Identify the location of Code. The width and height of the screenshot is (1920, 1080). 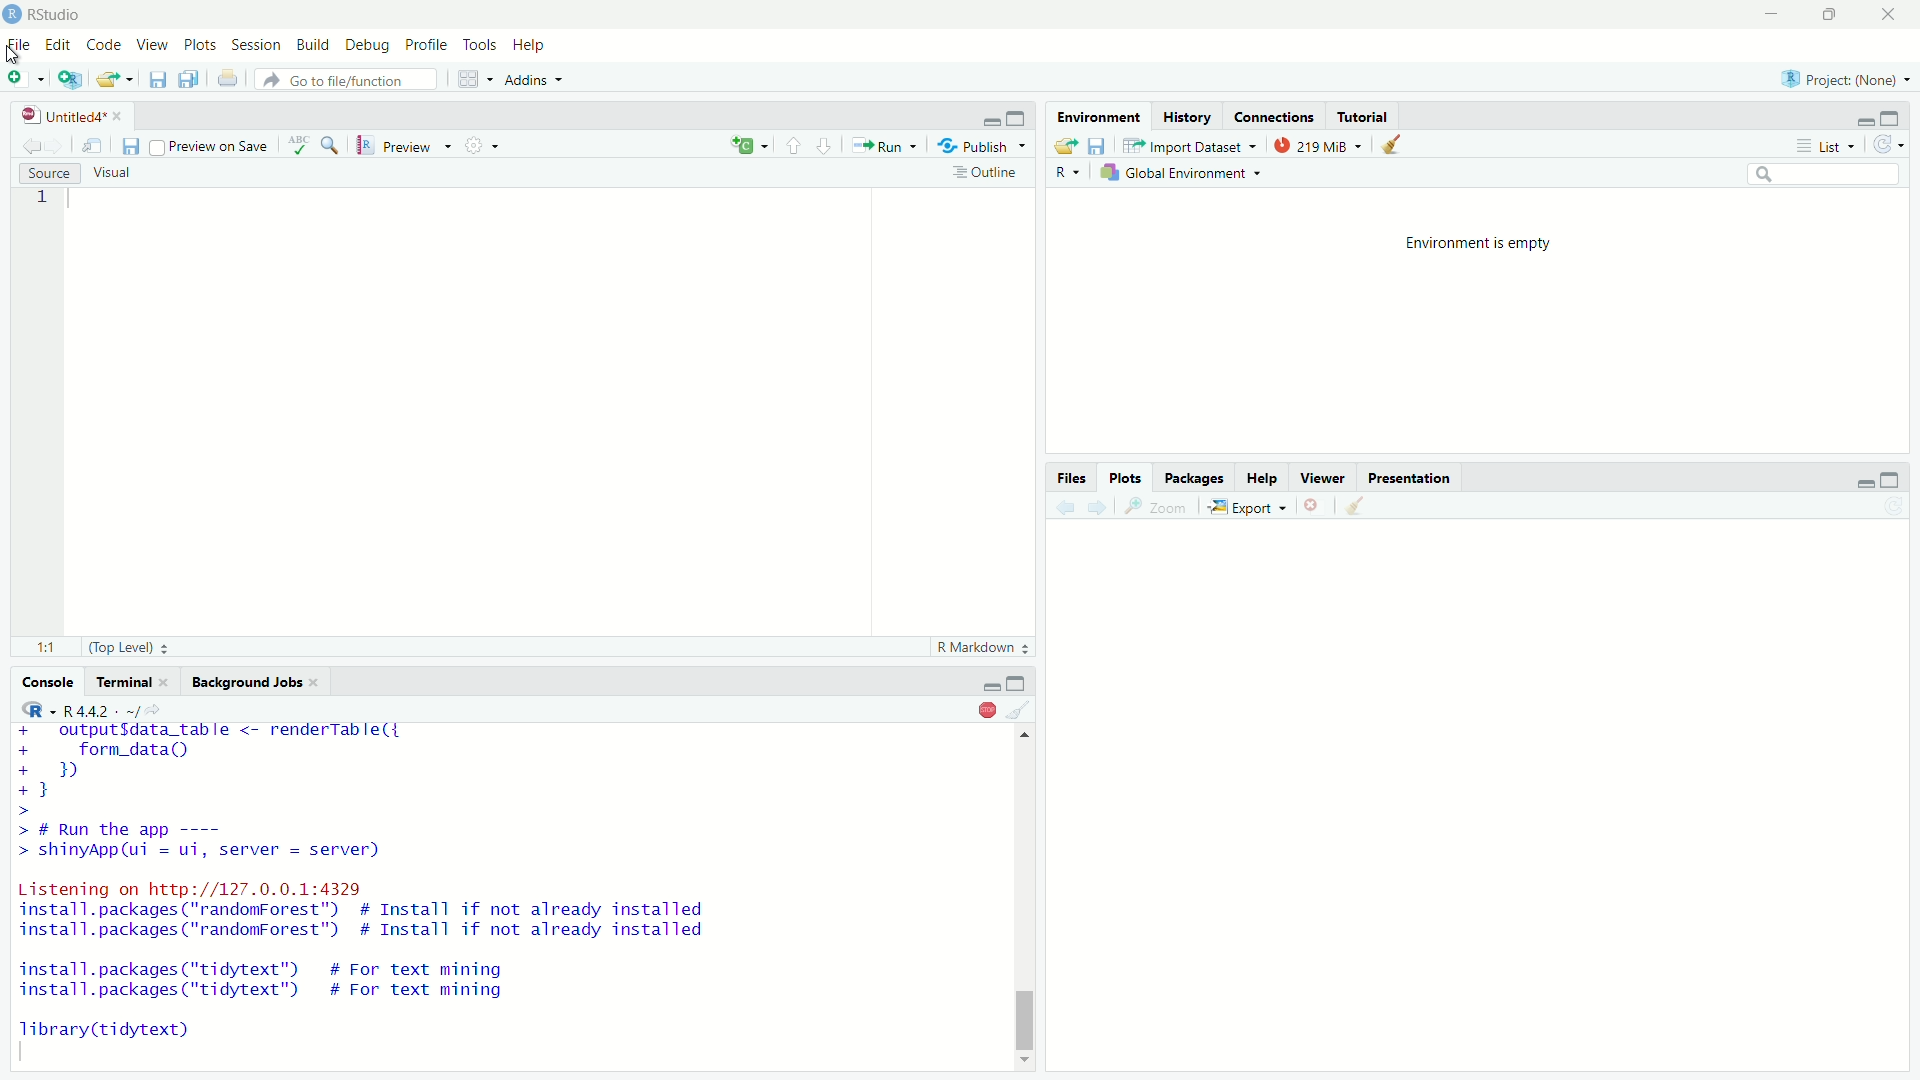
(104, 45).